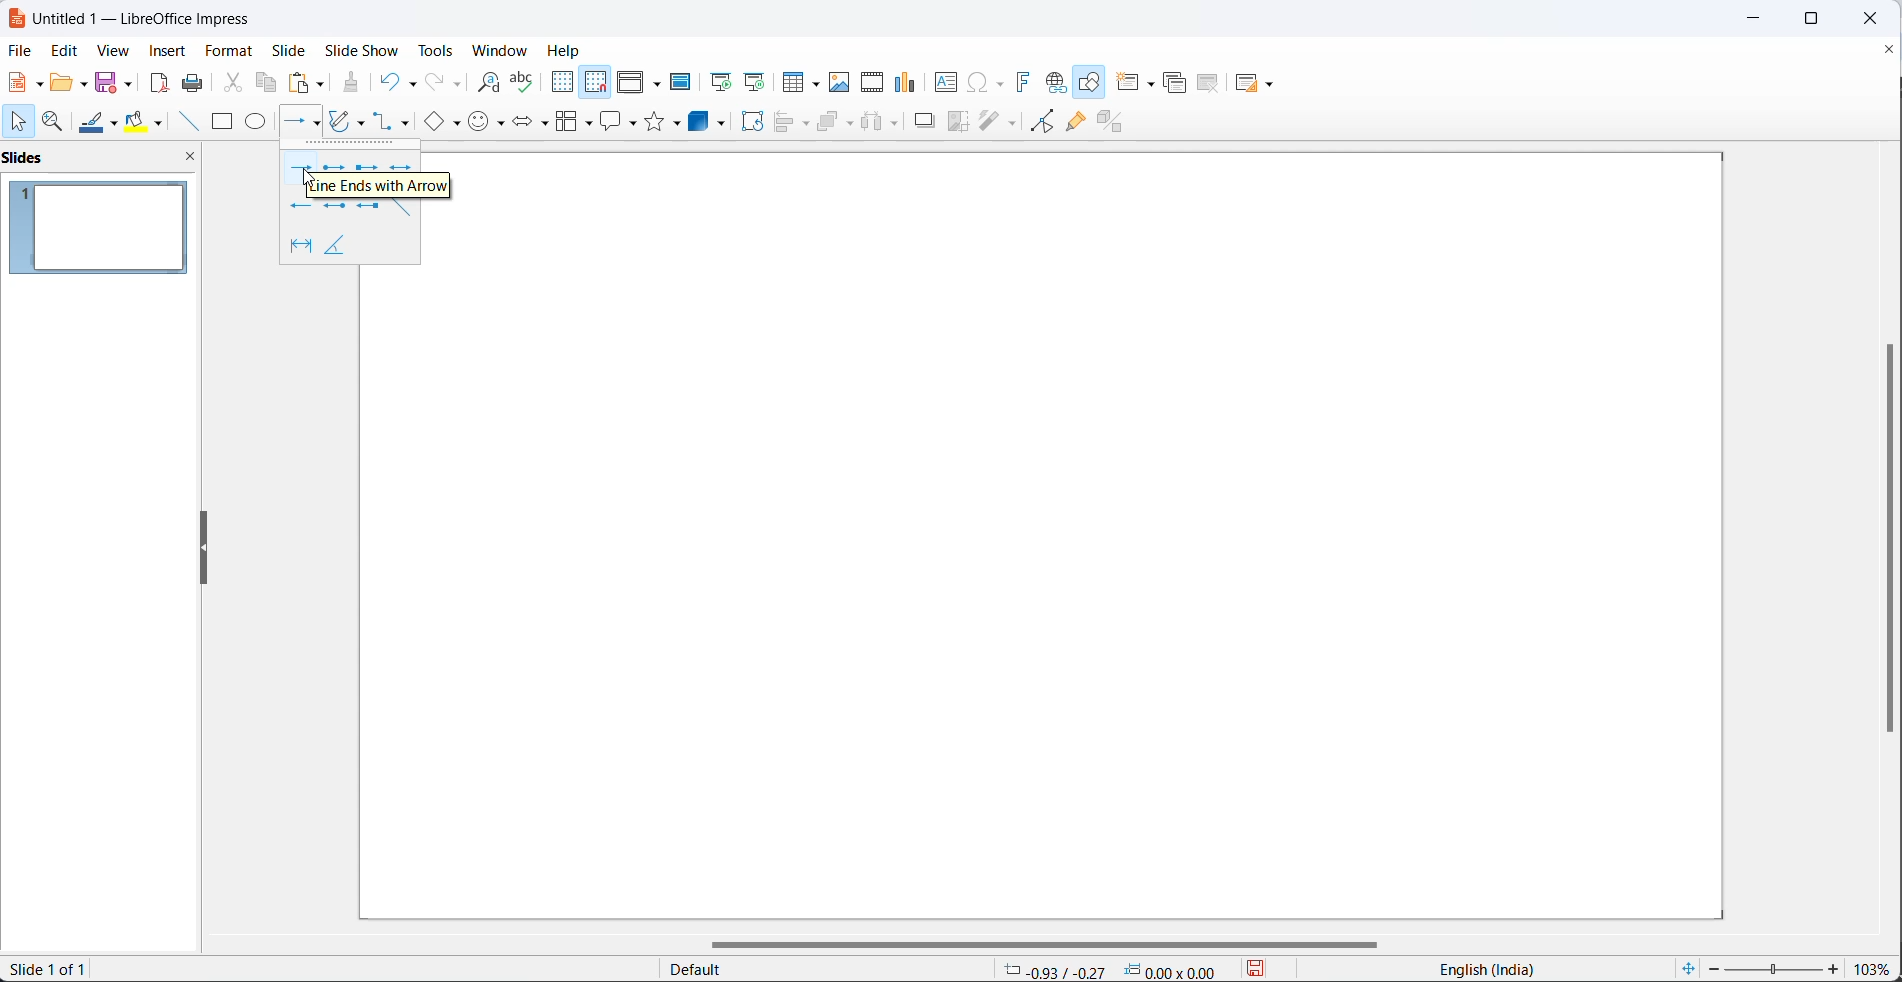 The image size is (1902, 982). I want to click on edit, so click(64, 48).